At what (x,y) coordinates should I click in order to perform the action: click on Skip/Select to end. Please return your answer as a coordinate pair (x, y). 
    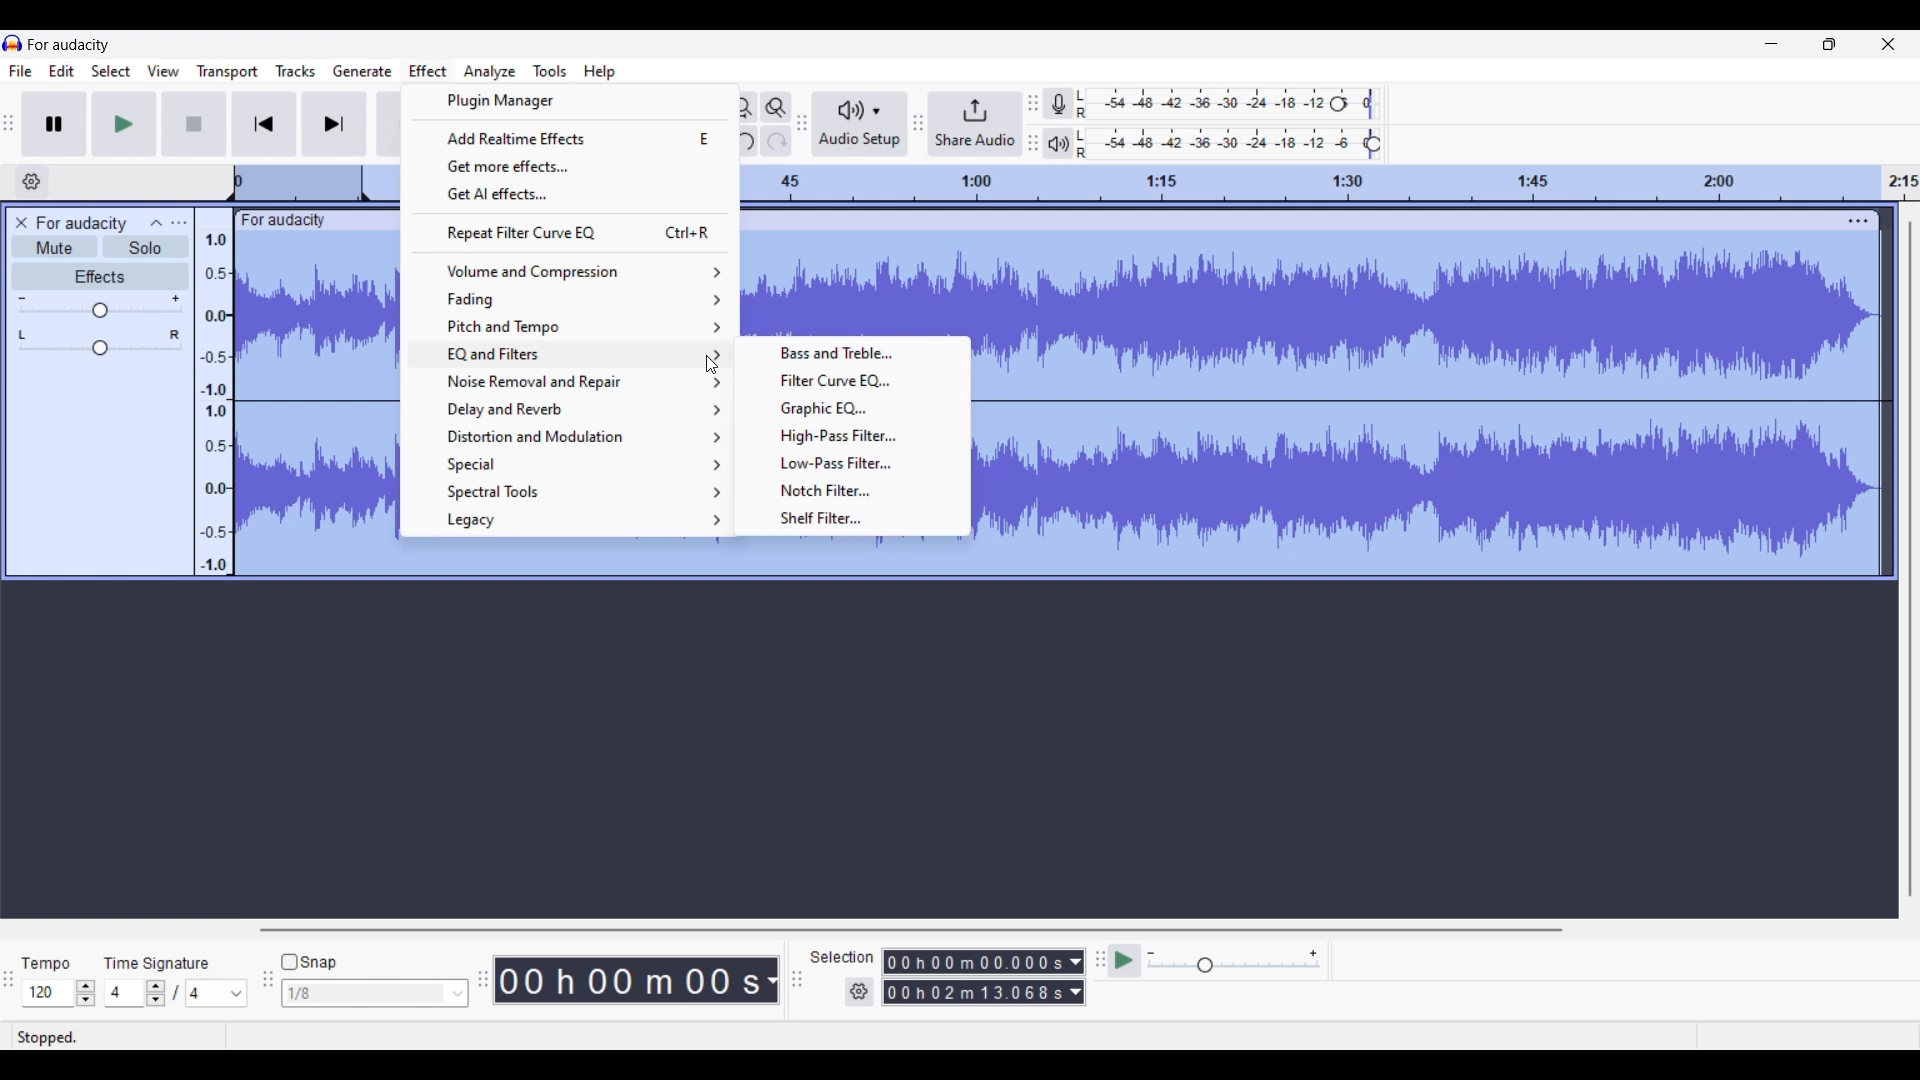
    Looking at the image, I should click on (335, 124).